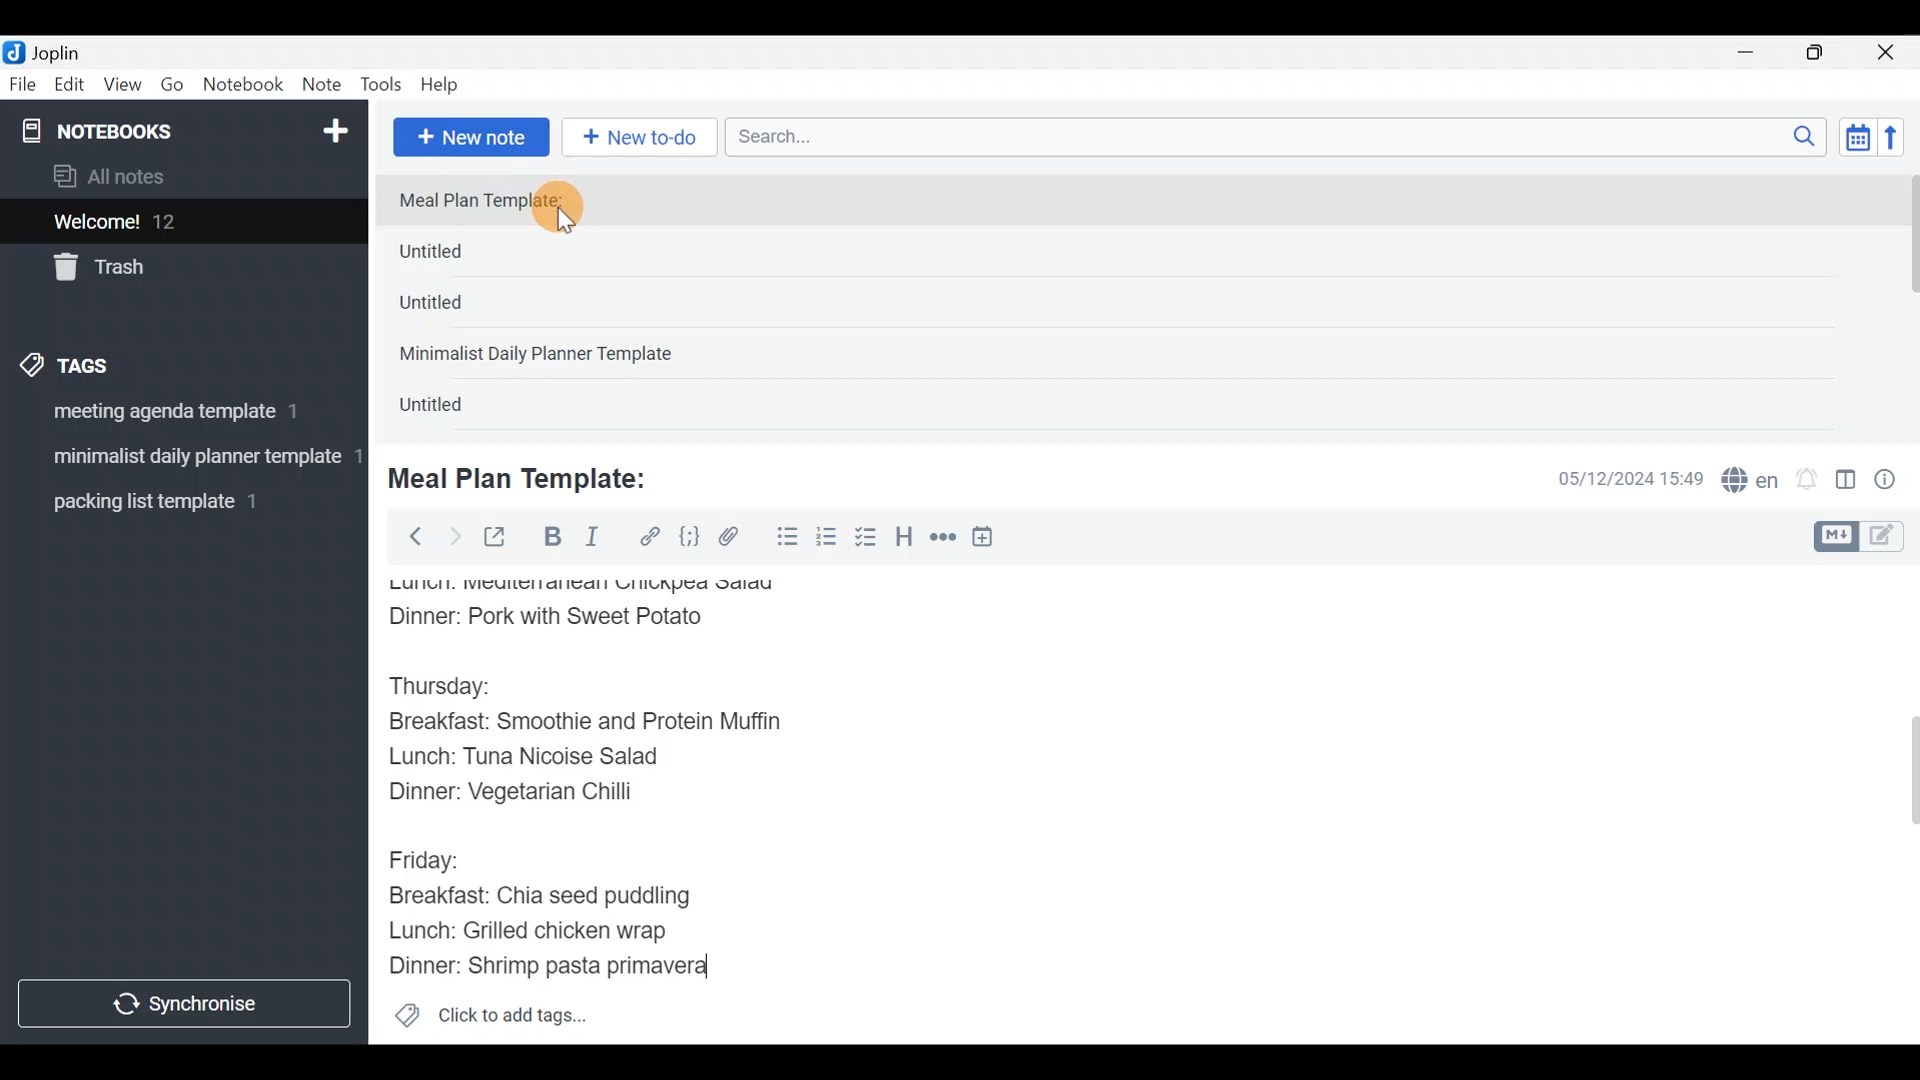  I want to click on Synchronize, so click(187, 1003).